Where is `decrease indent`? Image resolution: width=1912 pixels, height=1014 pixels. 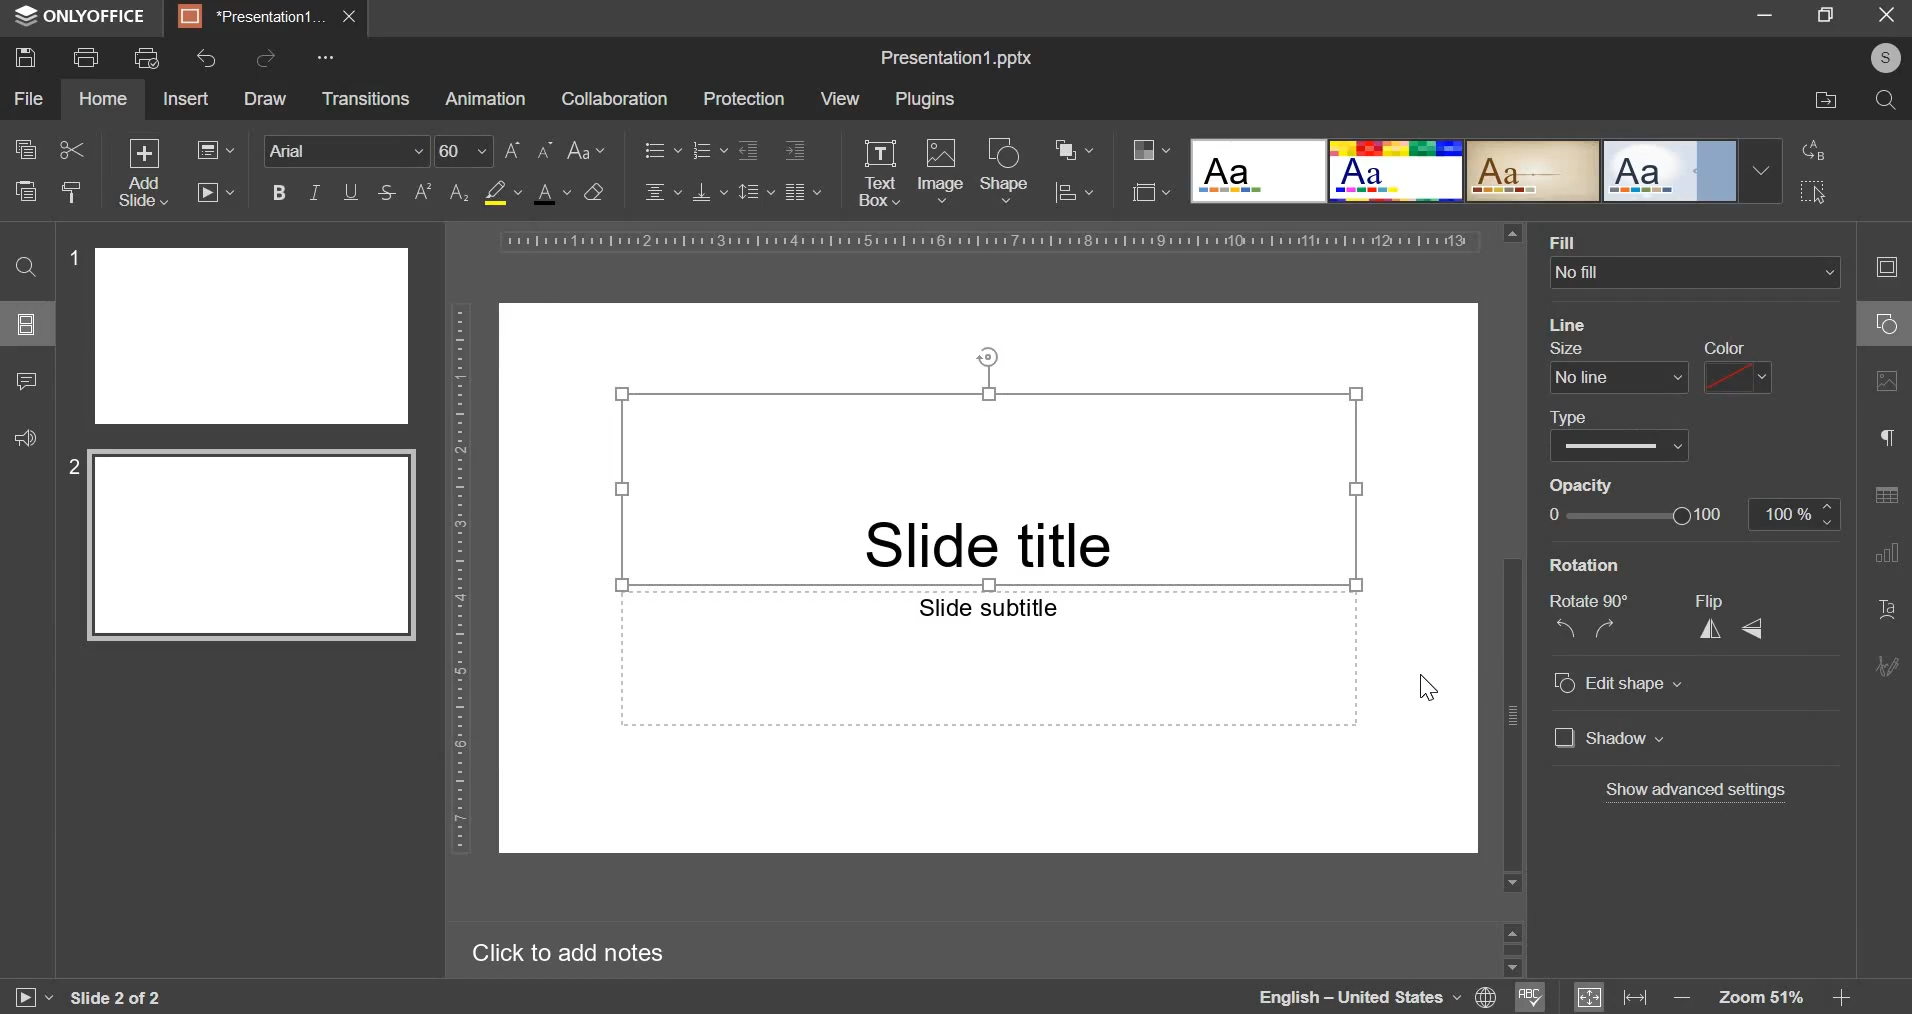 decrease indent is located at coordinates (747, 150).